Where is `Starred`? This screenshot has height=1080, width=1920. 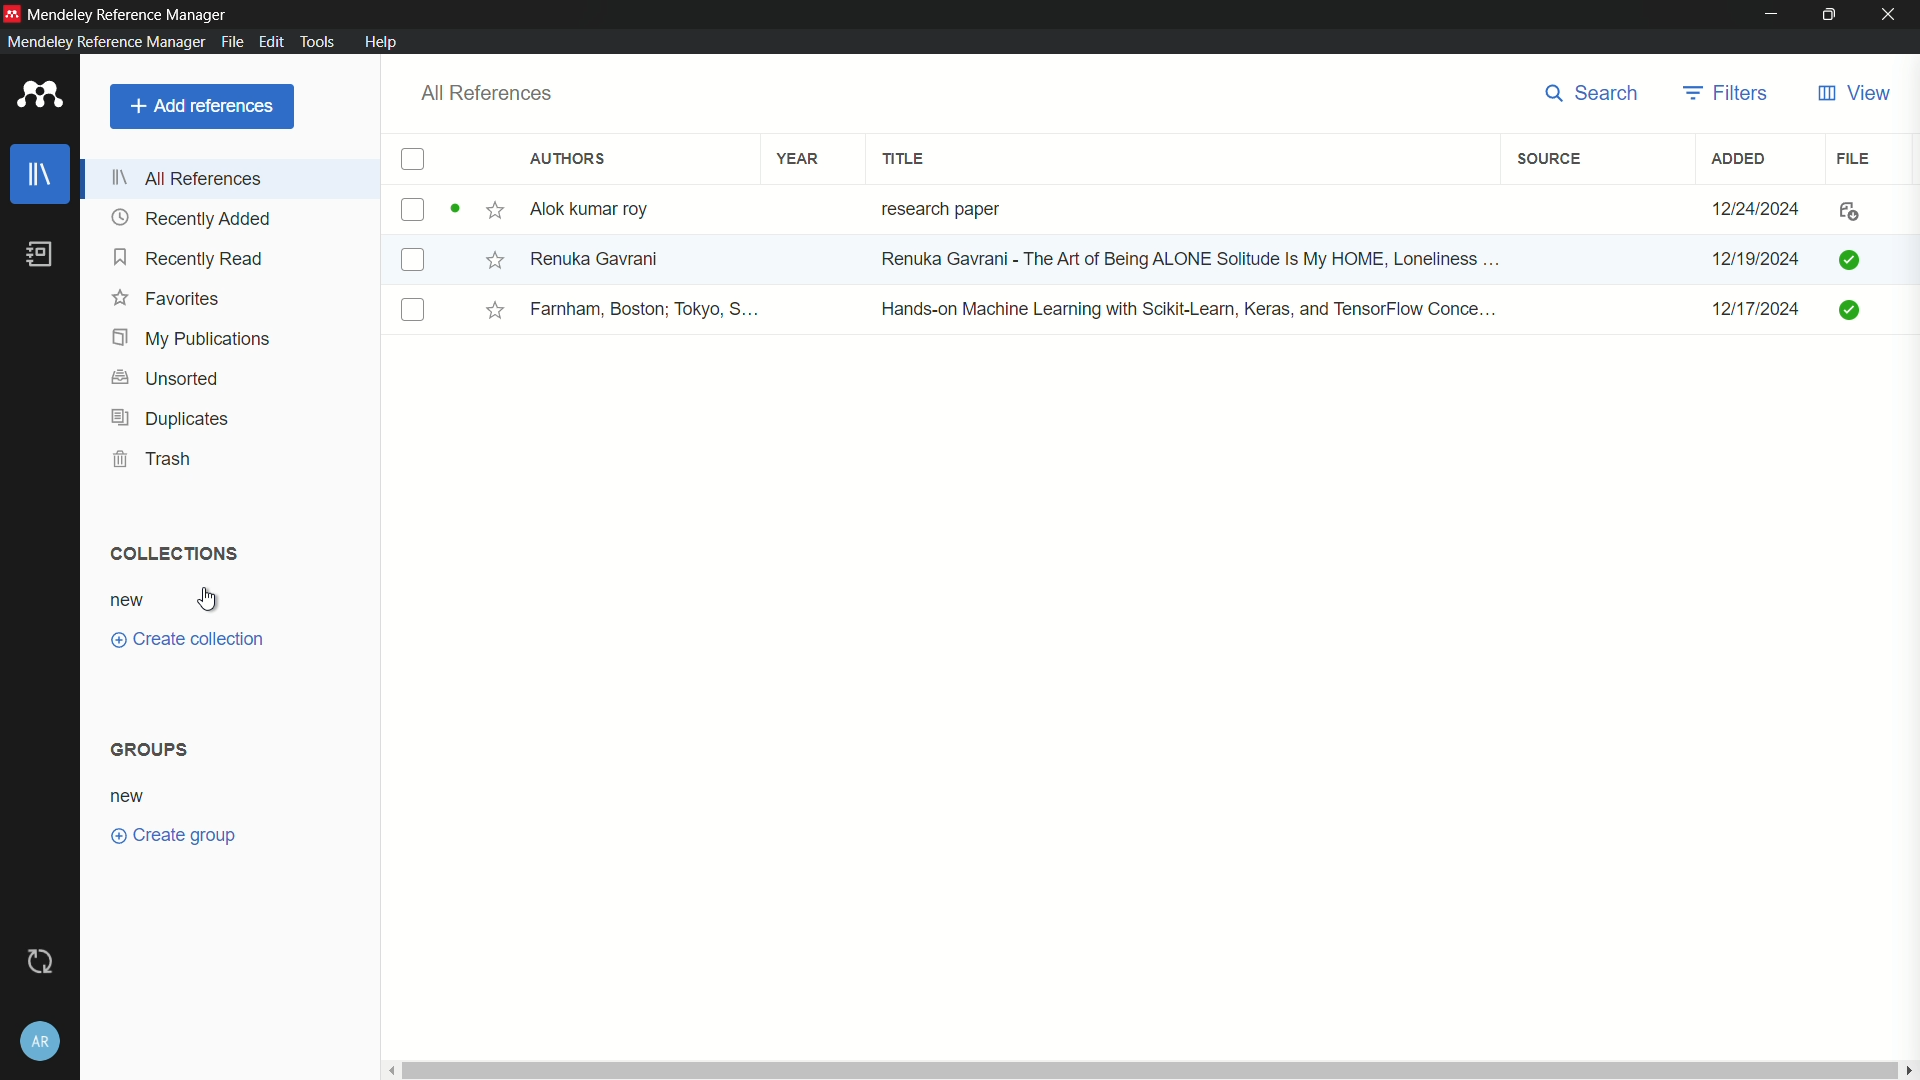 Starred is located at coordinates (490, 259).